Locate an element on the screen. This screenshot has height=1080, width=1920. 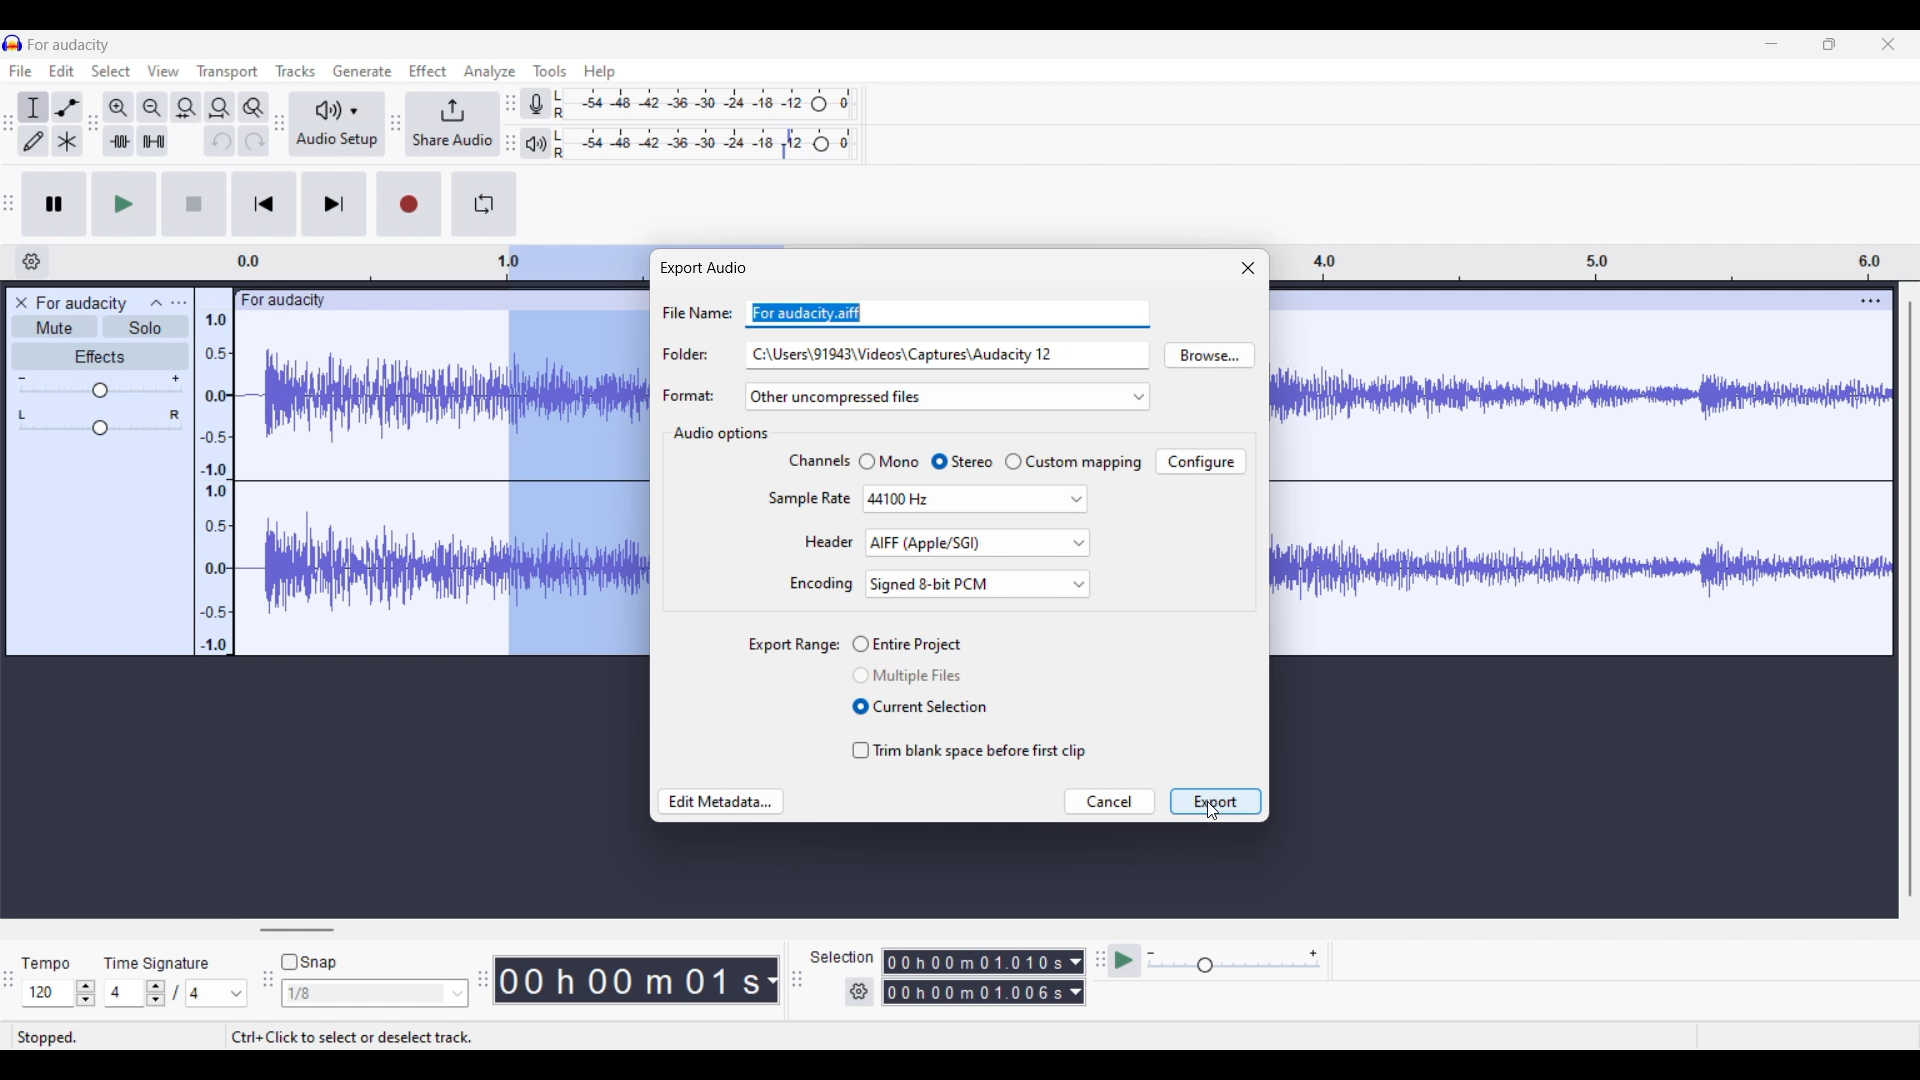
Close interface is located at coordinates (1888, 44).